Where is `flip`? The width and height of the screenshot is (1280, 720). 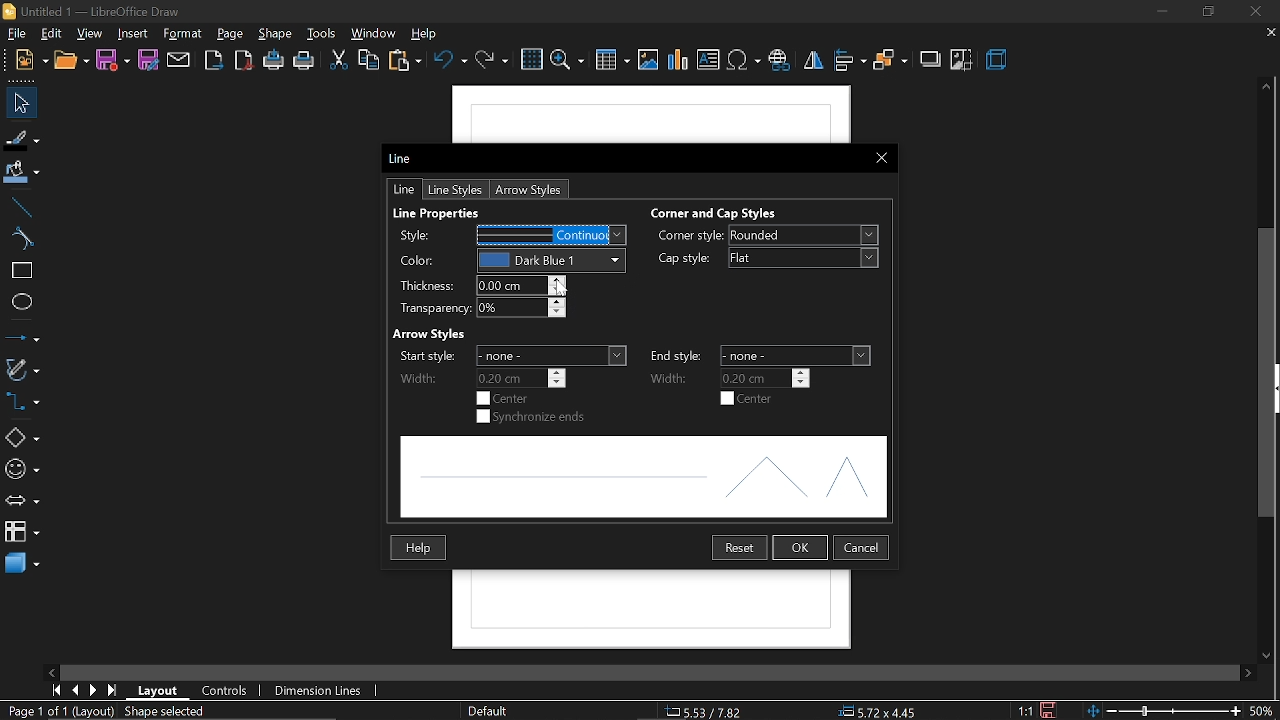
flip is located at coordinates (812, 63).